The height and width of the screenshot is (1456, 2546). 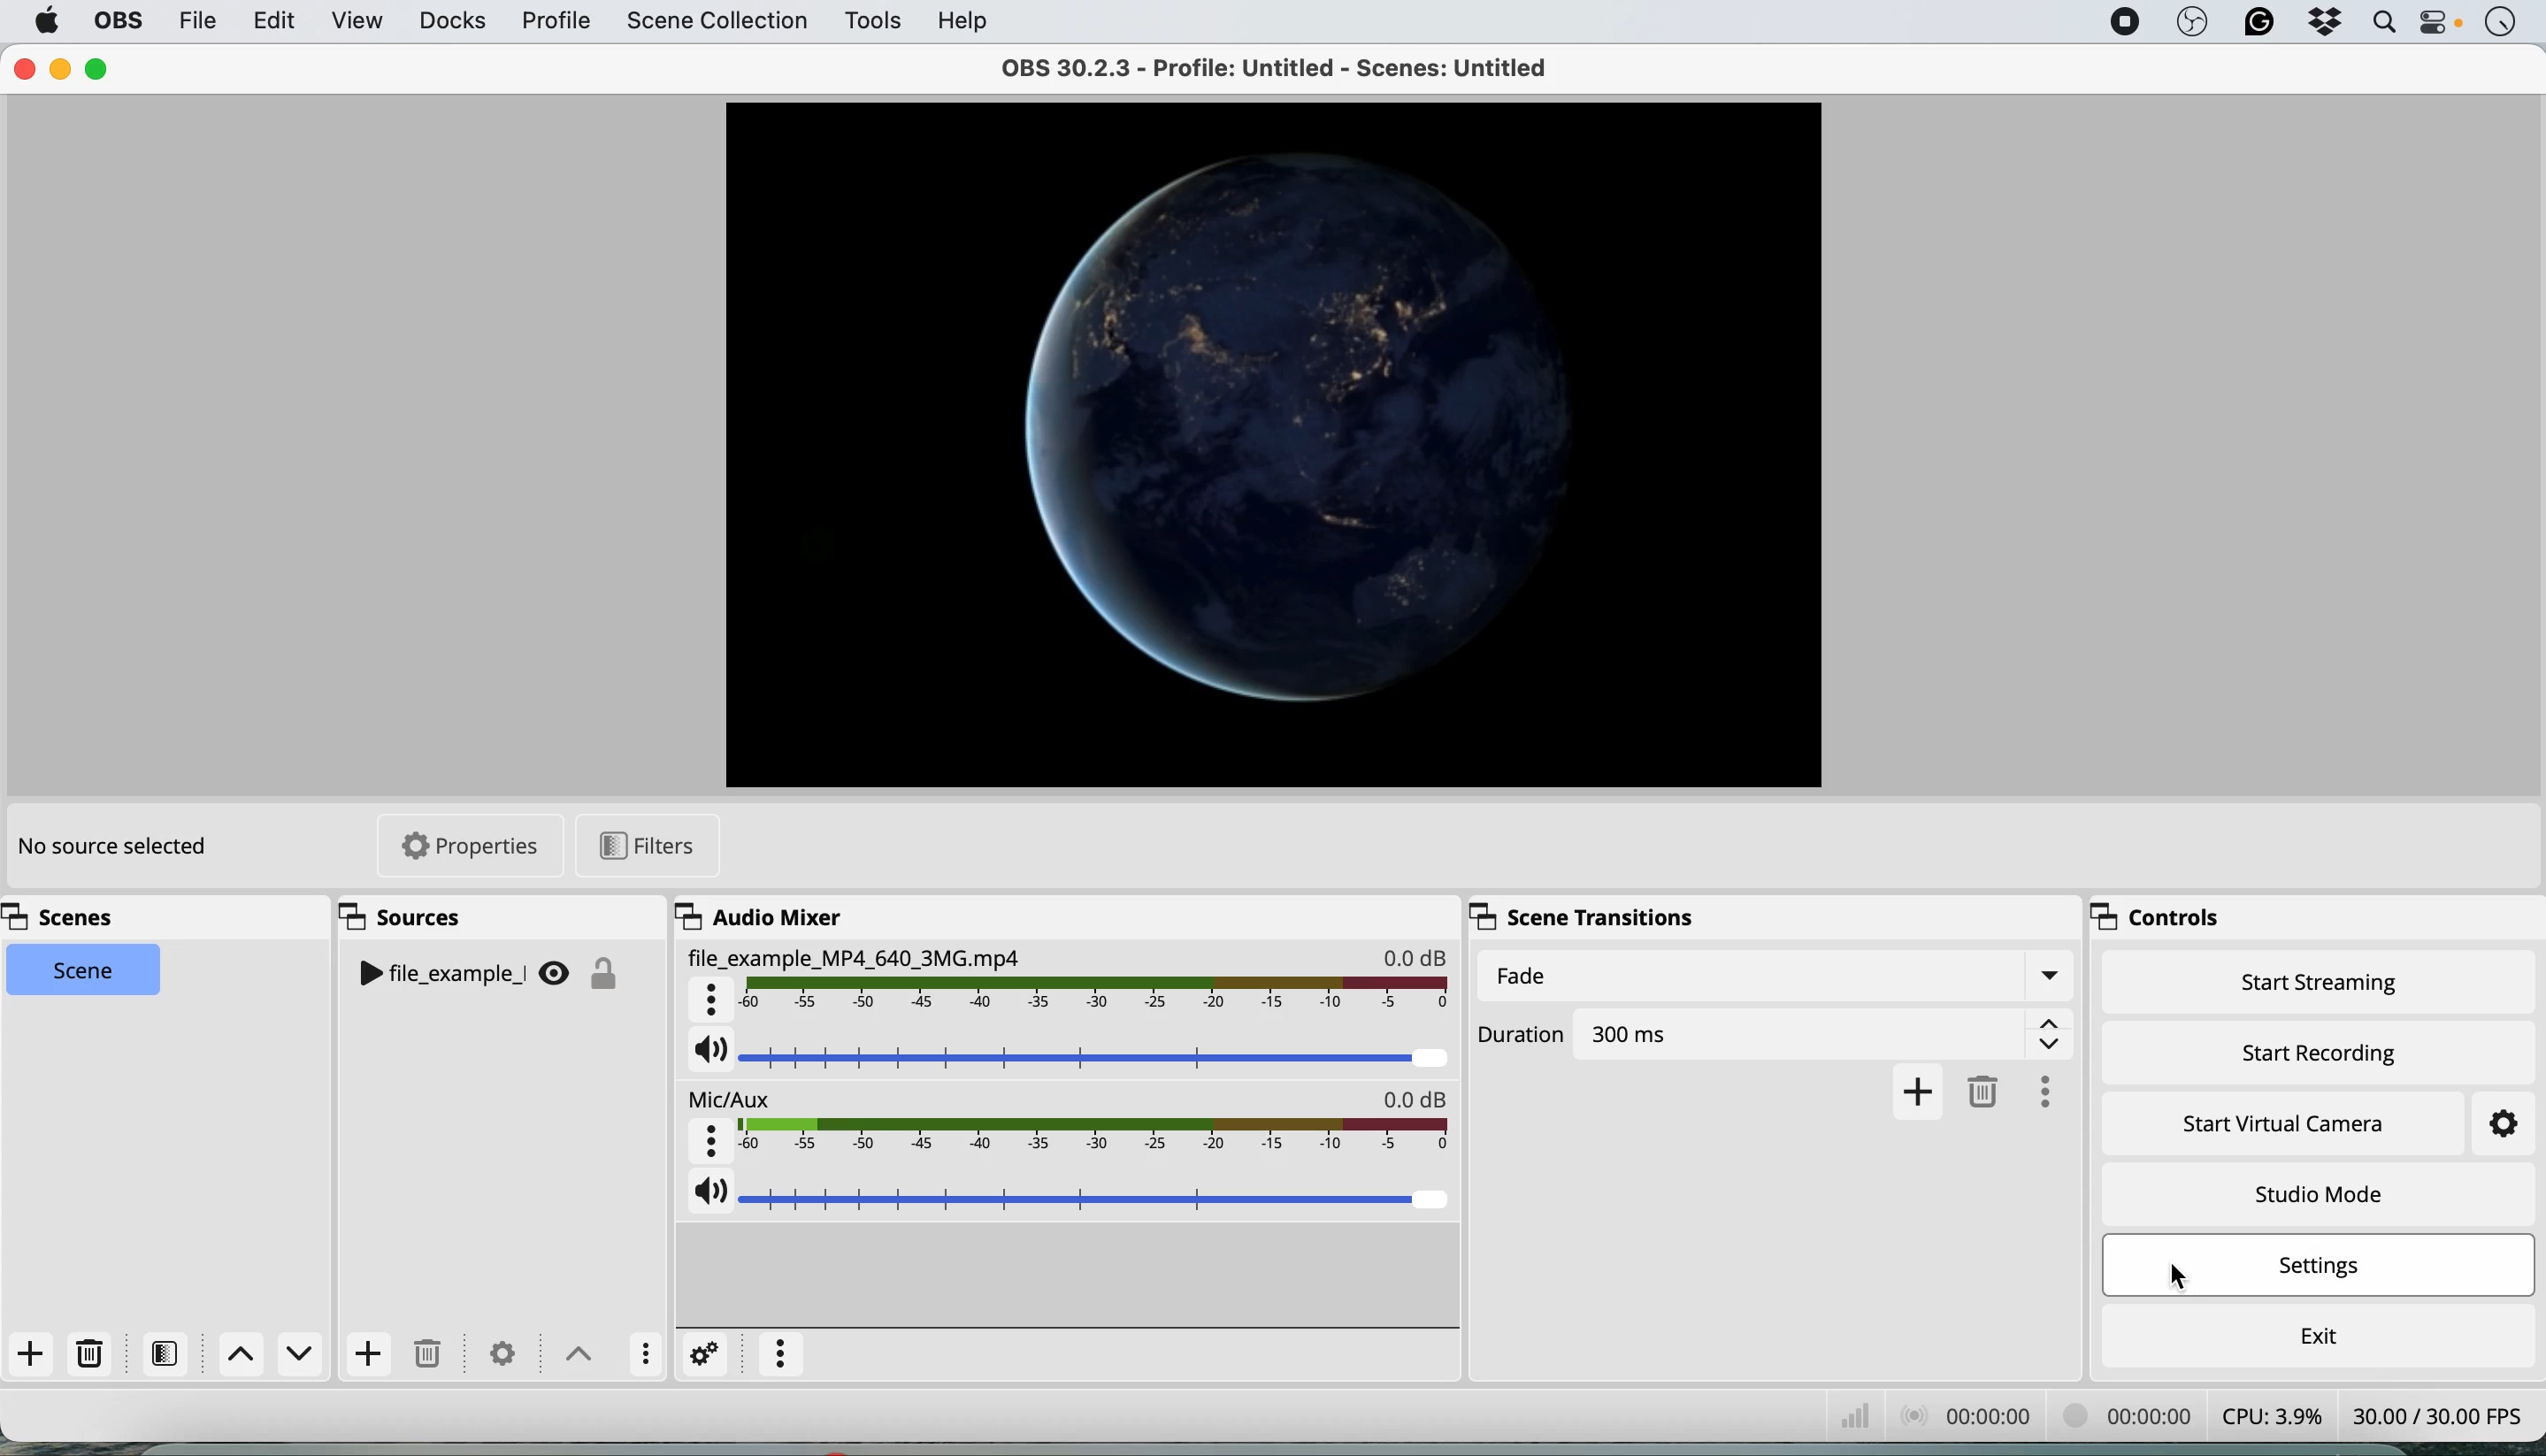 What do you see at coordinates (276, 23) in the screenshot?
I see `edit` at bounding box center [276, 23].